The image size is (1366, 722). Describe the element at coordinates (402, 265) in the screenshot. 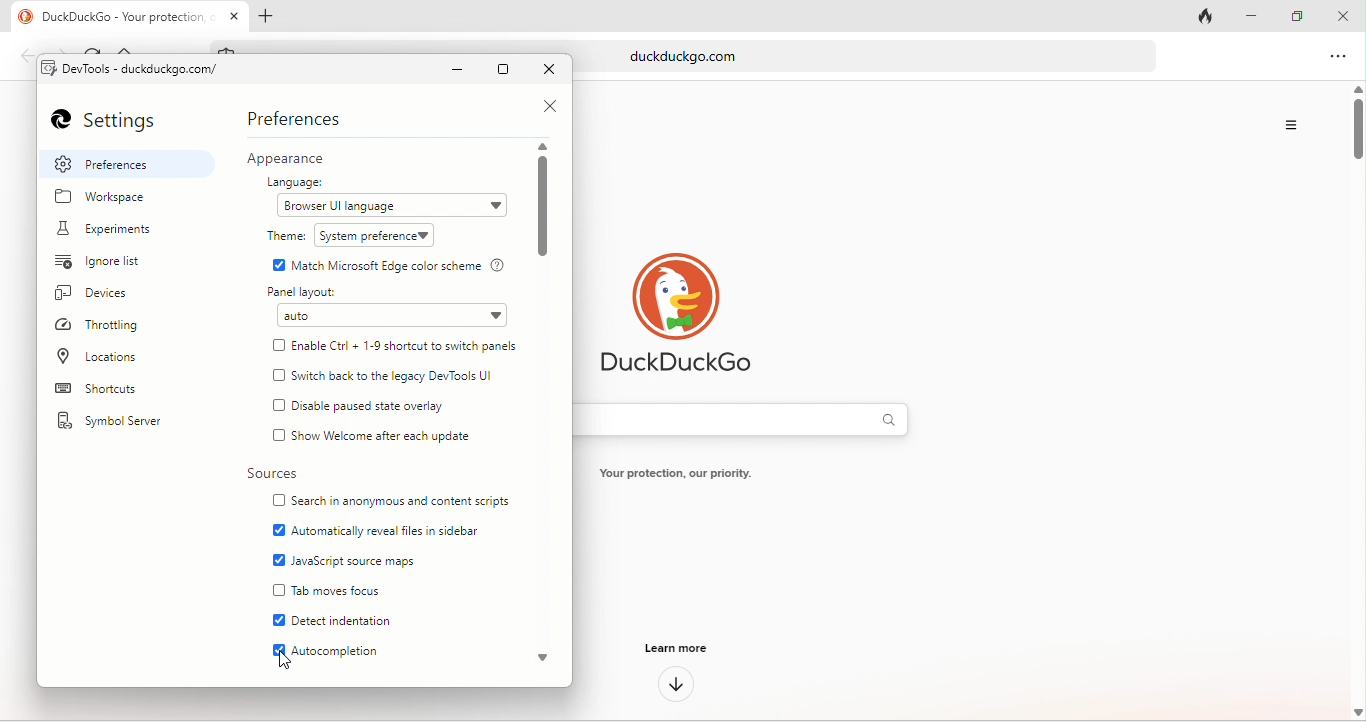

I see `match microsoft edge color scheme` at that location.